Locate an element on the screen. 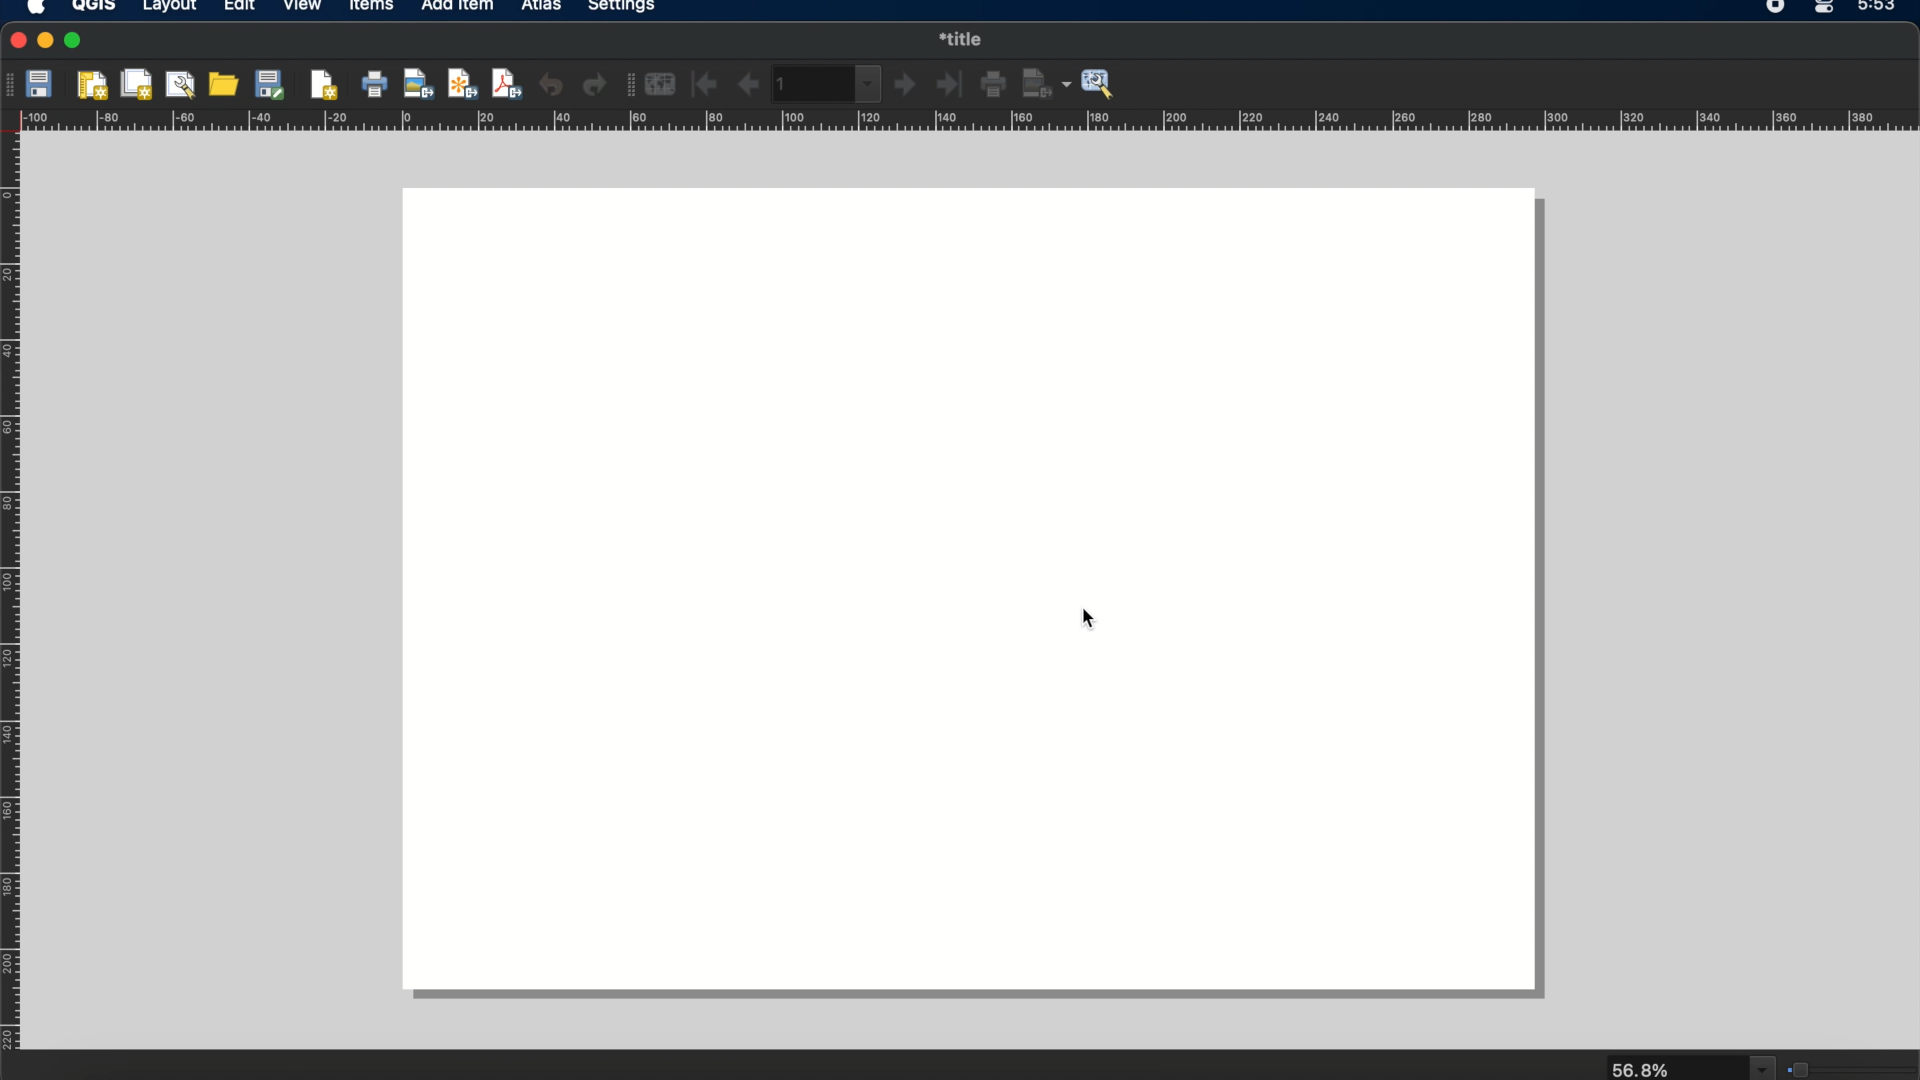 Image resolution: width=1920 pixels, height=1080 pixels. last feature is located at coordinates (947, 86).